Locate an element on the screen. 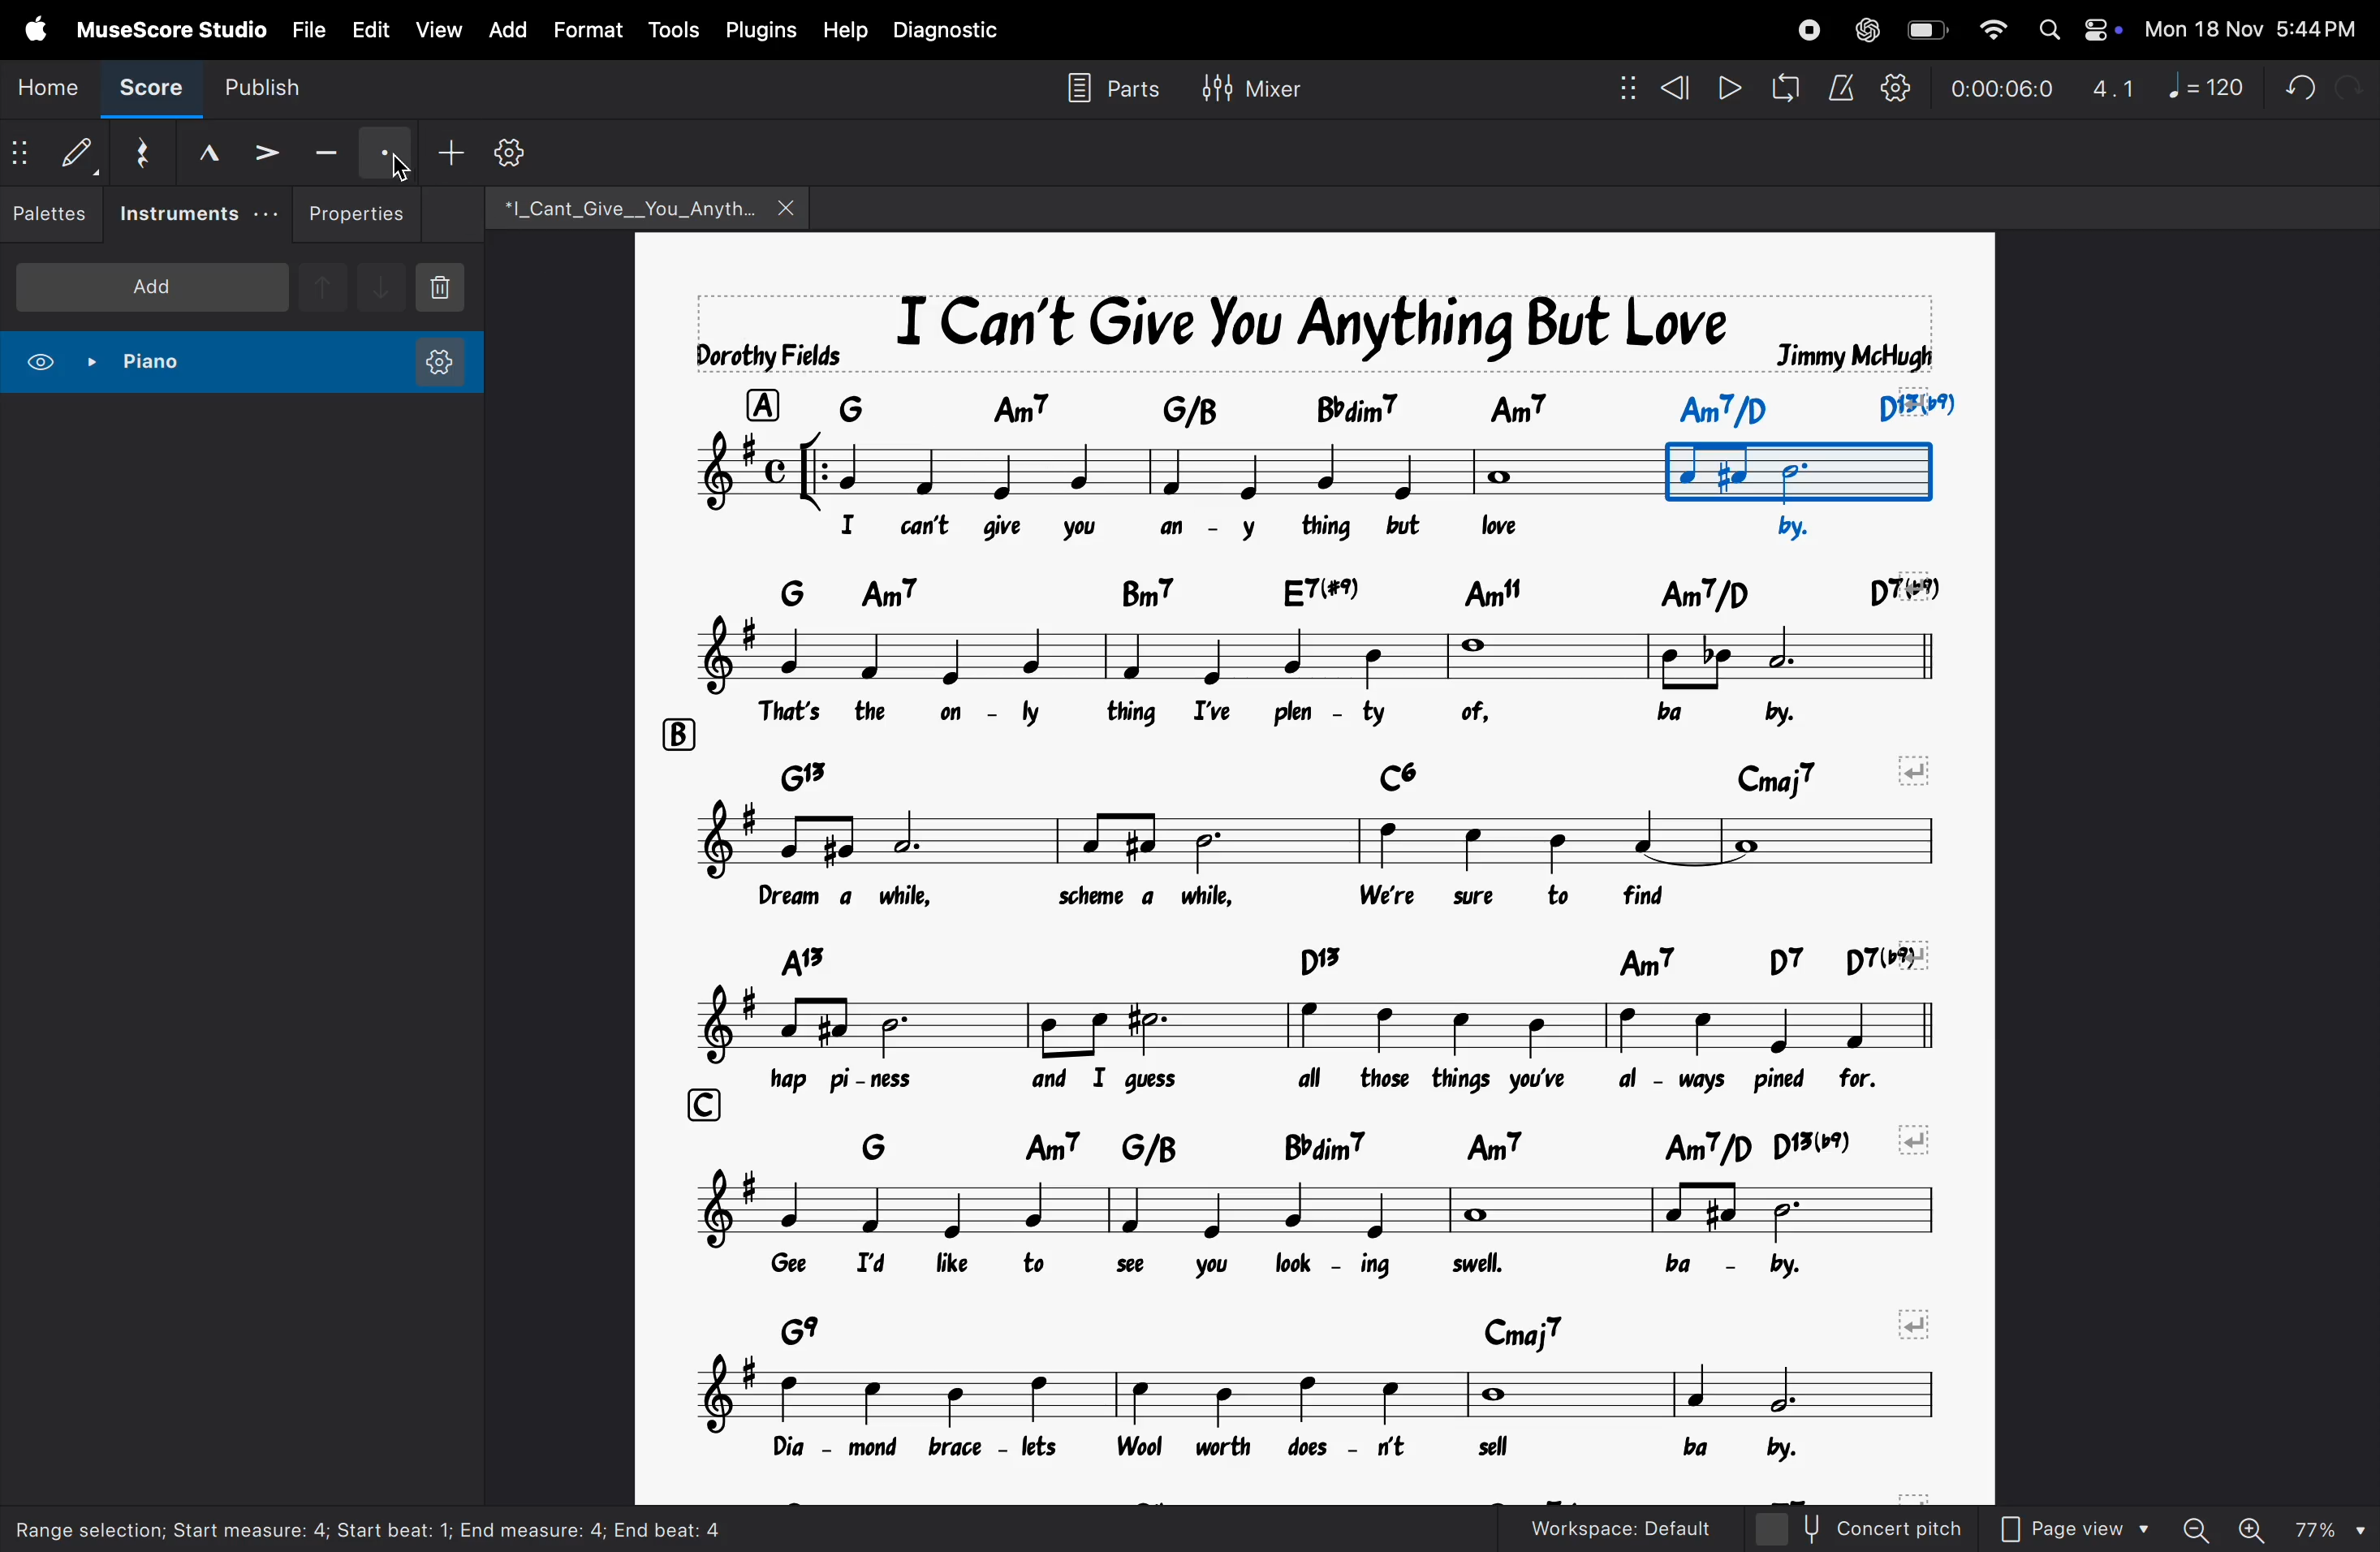  play is located at coordinates (1730, 89).